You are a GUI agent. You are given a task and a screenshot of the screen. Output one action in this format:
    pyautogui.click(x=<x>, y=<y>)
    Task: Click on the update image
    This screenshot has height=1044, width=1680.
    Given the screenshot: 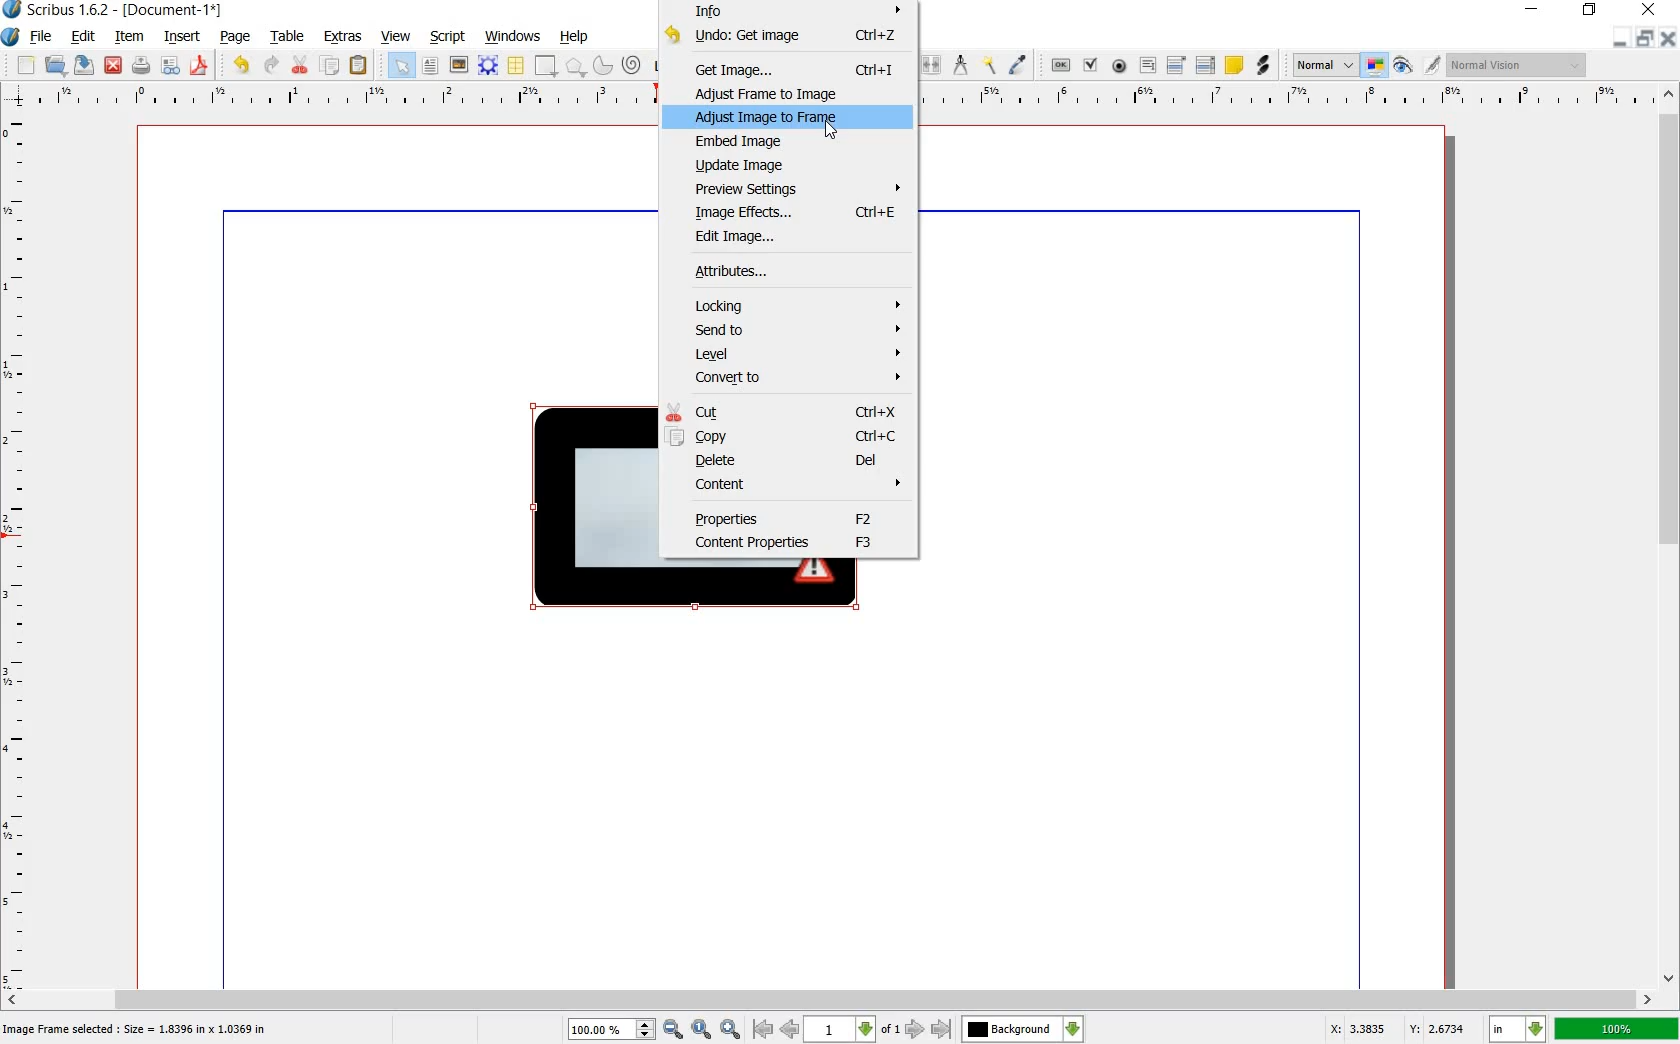 What is the action you would take?
    pyautogui.click(x=748, y=165)
    